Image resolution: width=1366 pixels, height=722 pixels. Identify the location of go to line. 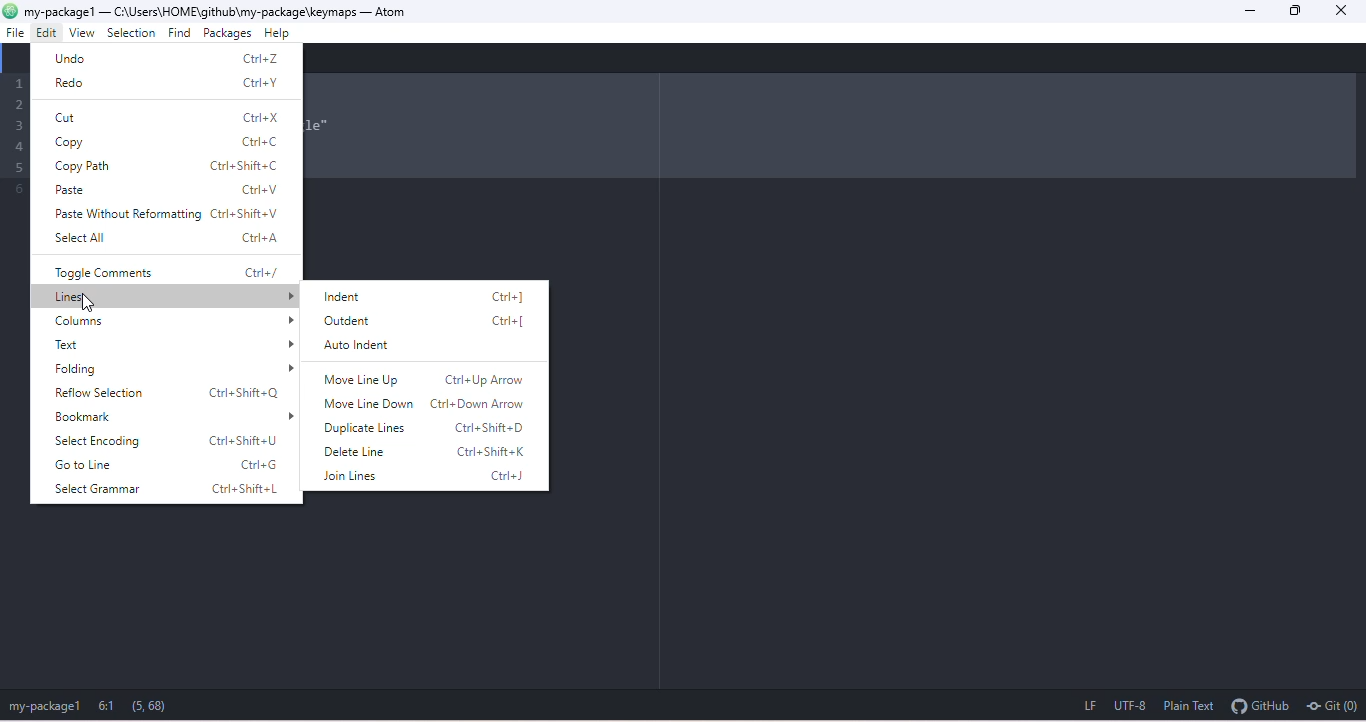
(173, 463).